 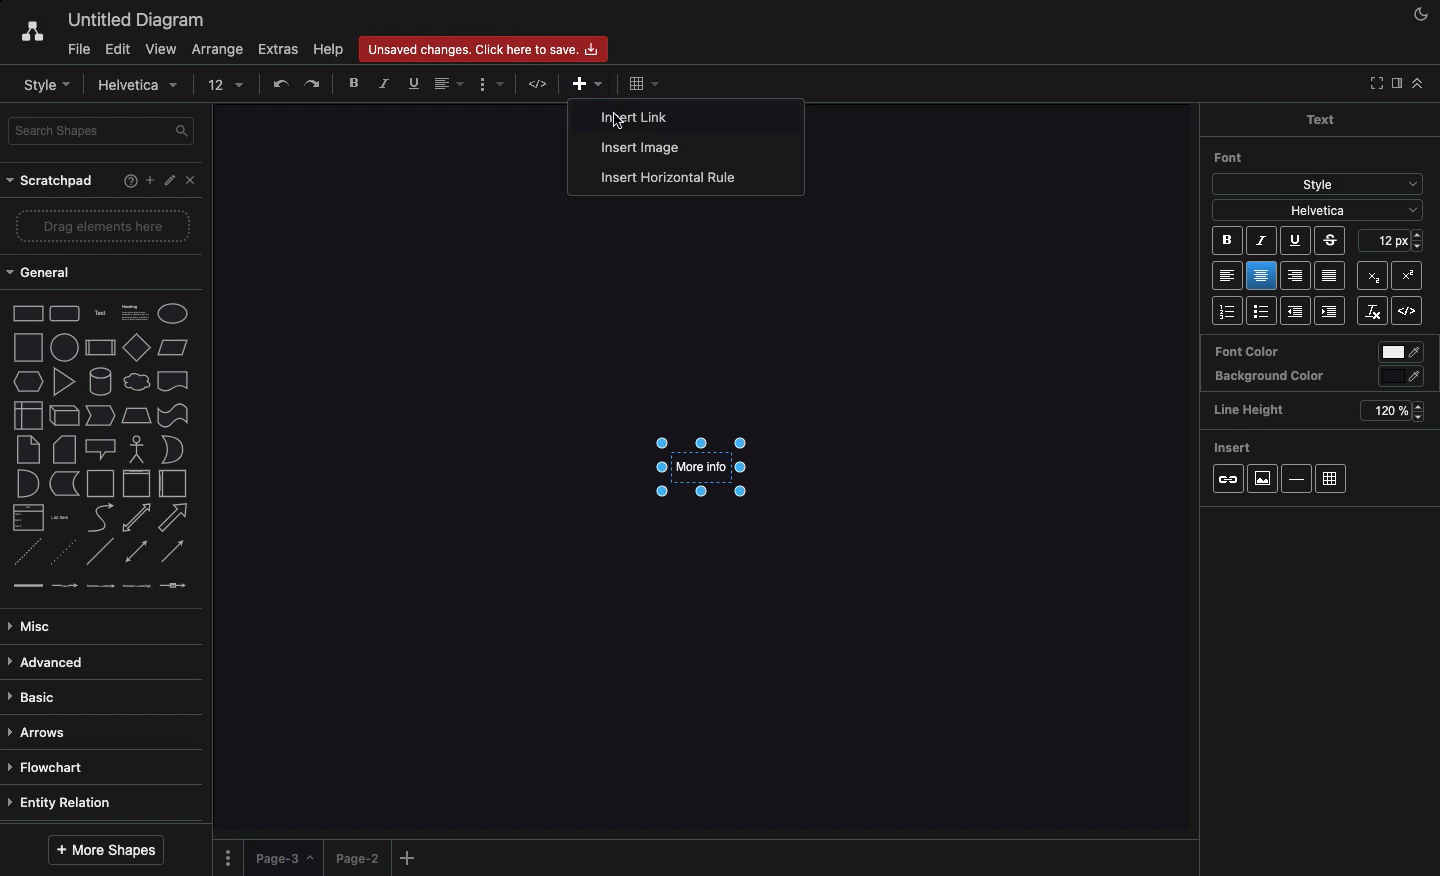 What do you see at coordinates (100, 551) in the screenshot?
I see `Line` at bounding box center [100, 551].